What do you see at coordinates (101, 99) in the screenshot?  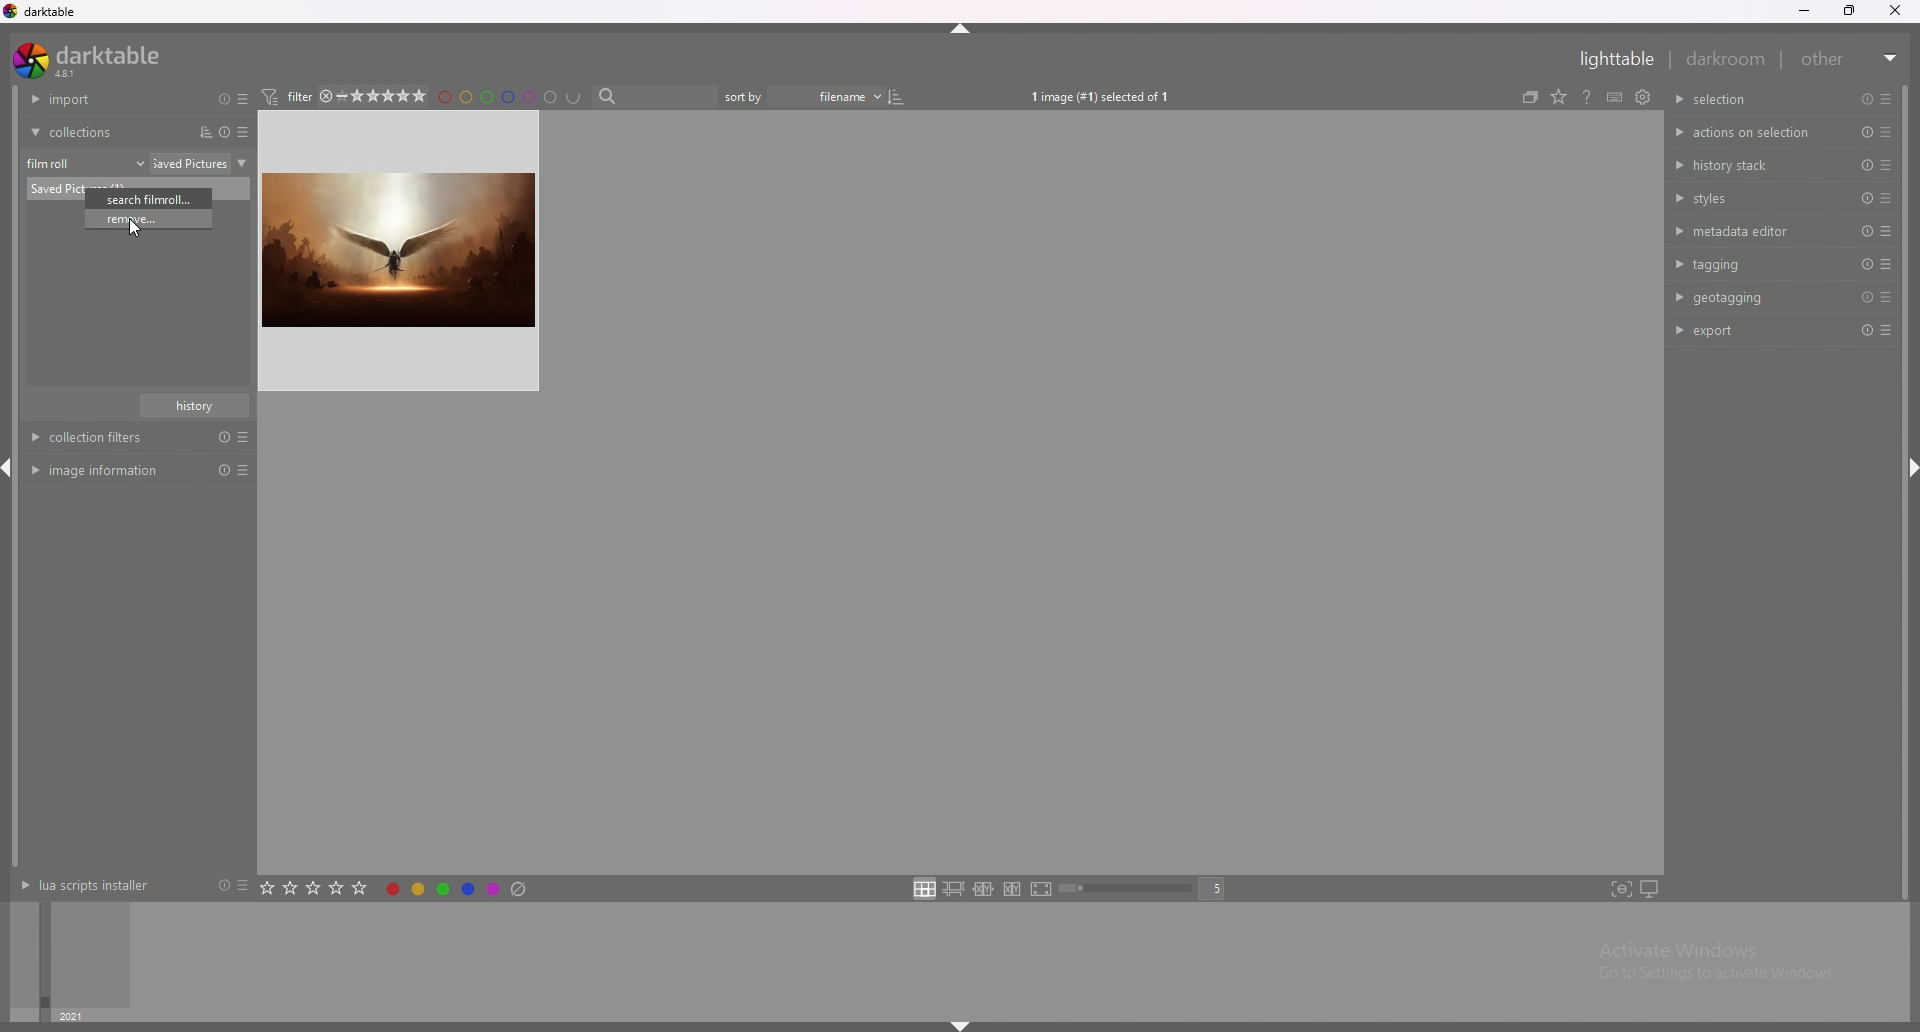 I see `import` at bounding box center [101, 99].